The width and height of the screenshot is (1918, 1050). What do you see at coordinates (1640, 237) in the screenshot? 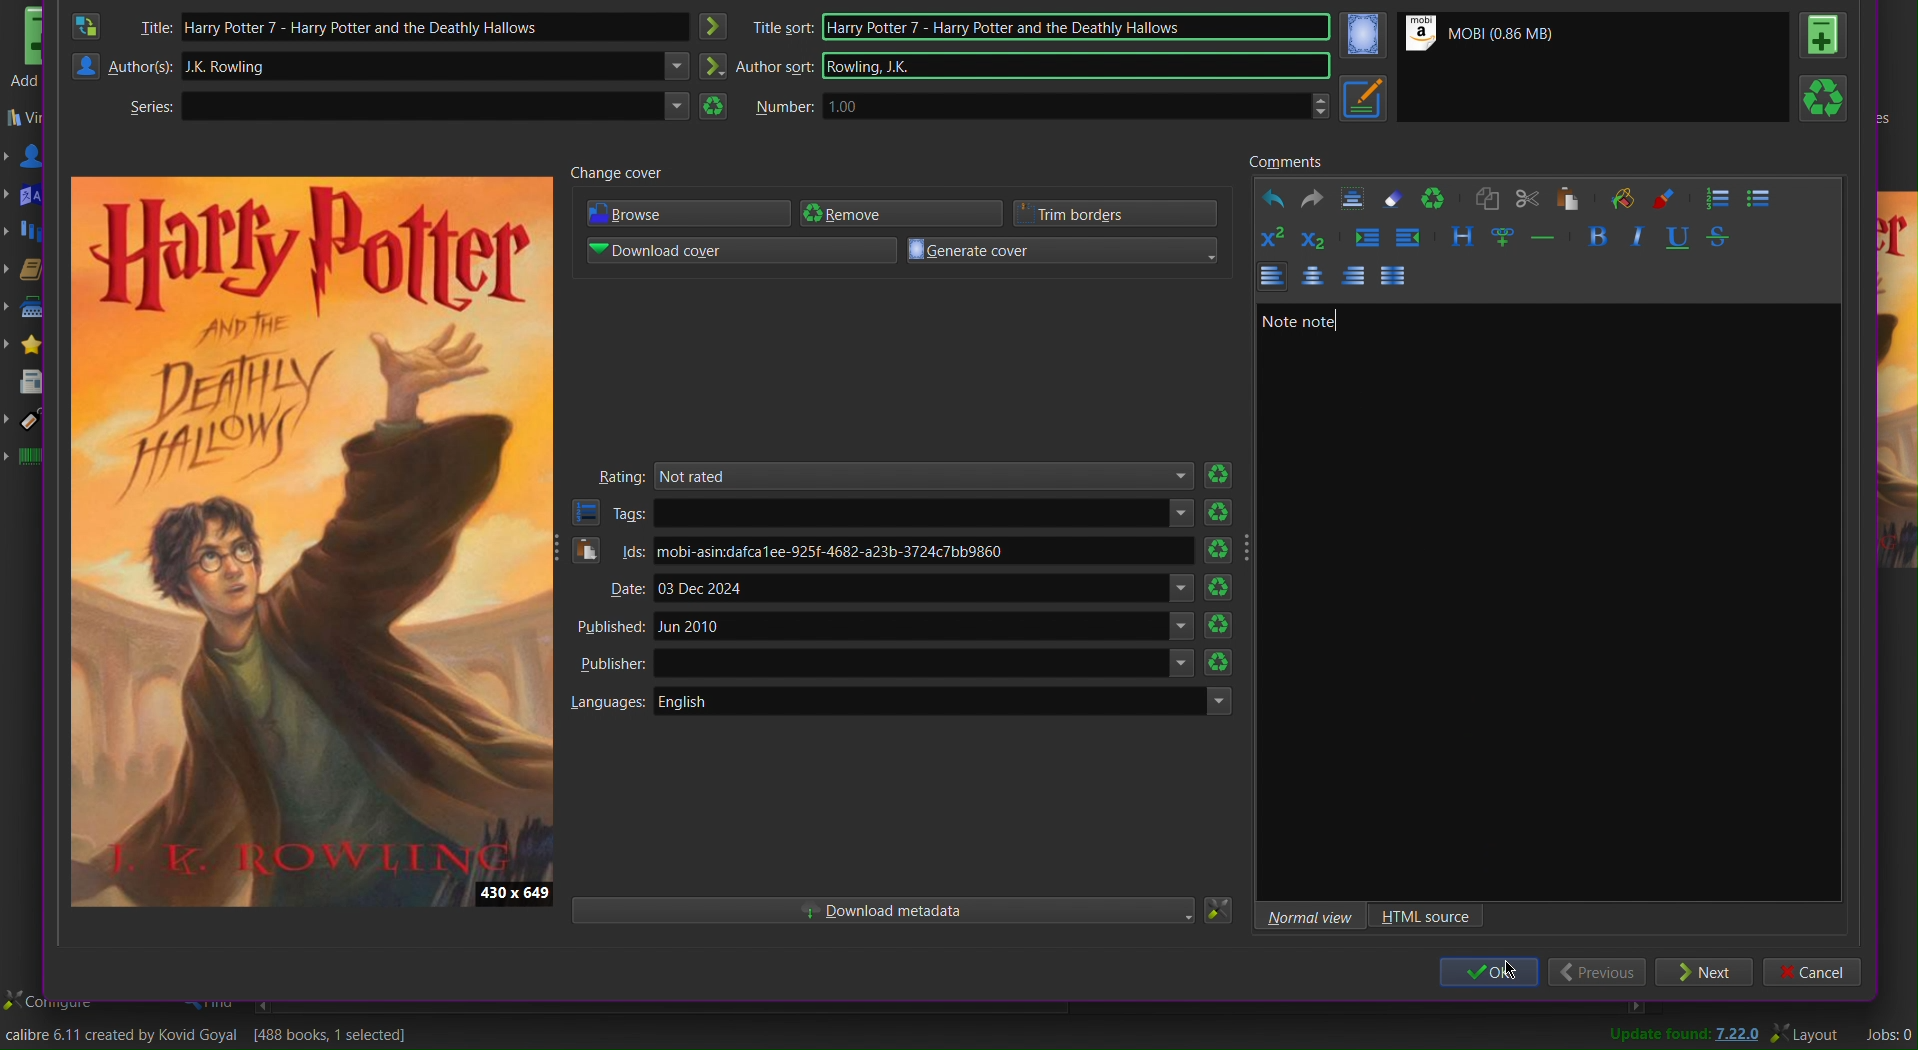
I see `Italics` at bounding box center [1640, 237].